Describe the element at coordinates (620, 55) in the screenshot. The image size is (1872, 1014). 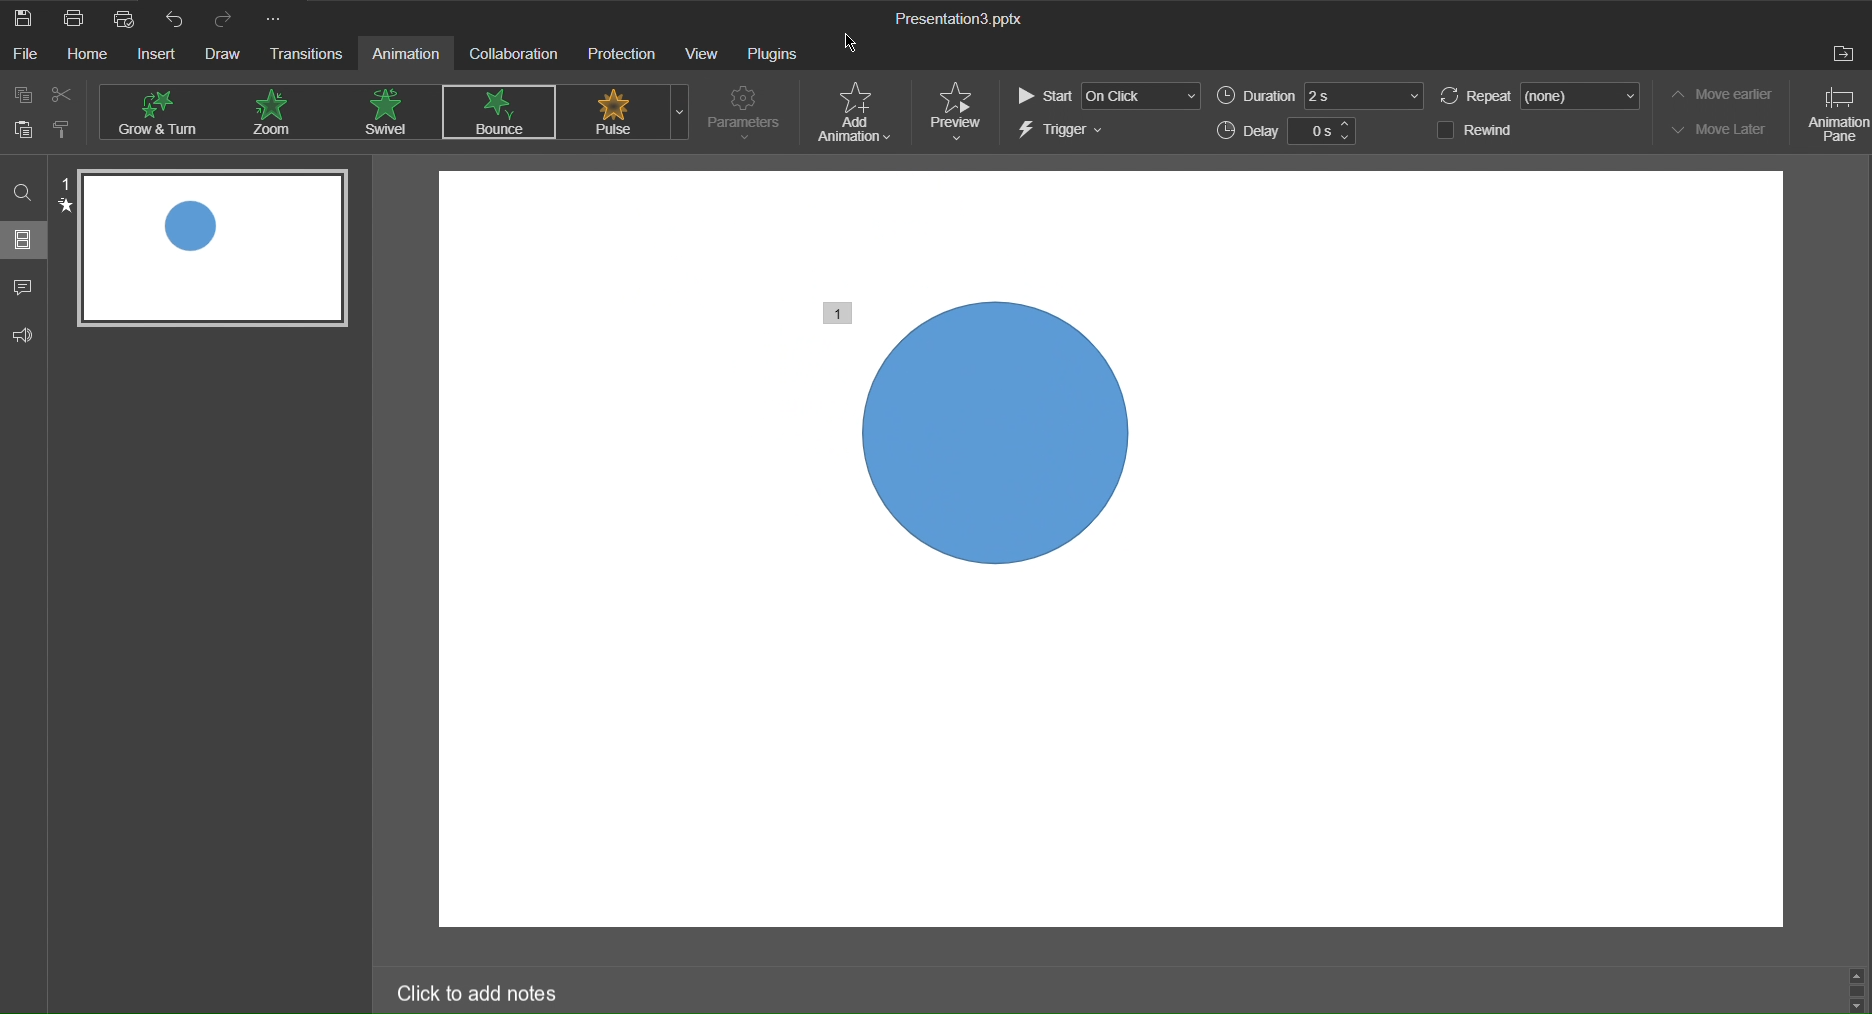
I see `Protection` at that location.